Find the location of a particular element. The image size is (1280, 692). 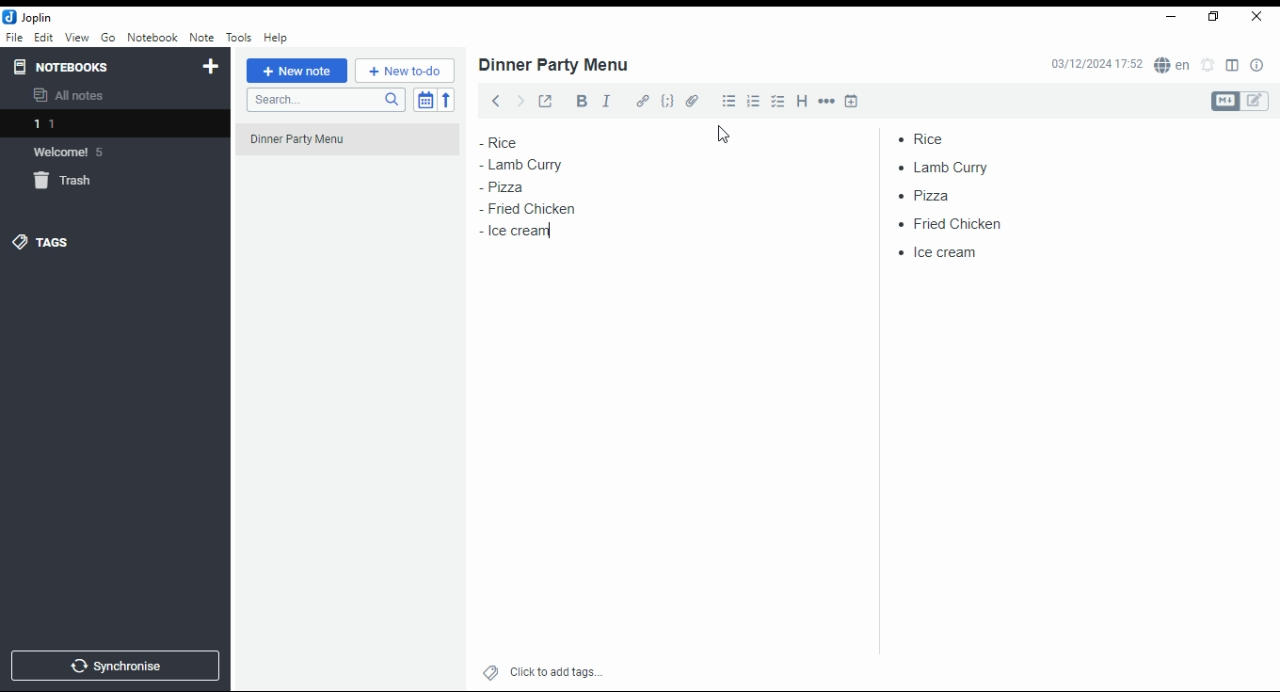

pizza is located at coordinates (507, 187).